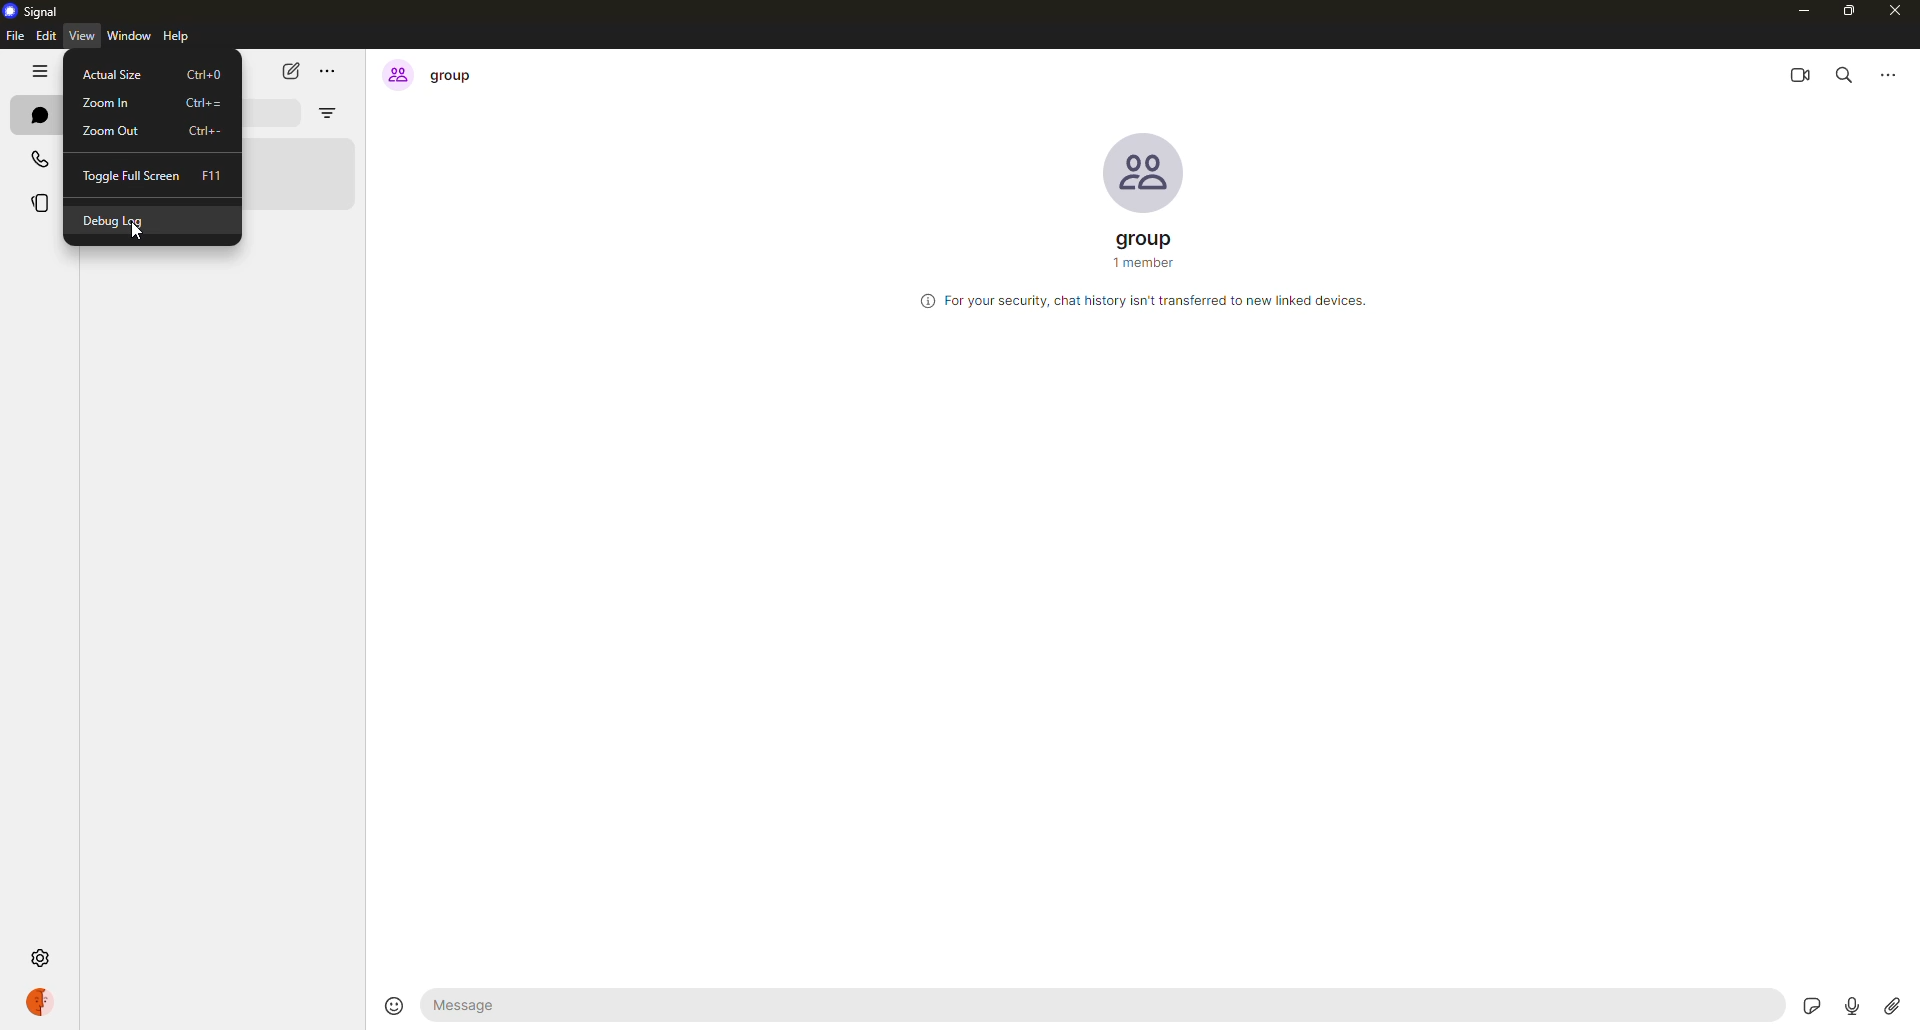 This screenshot has height=1030, width=1920. I want to click on signal, so click(37, 9).